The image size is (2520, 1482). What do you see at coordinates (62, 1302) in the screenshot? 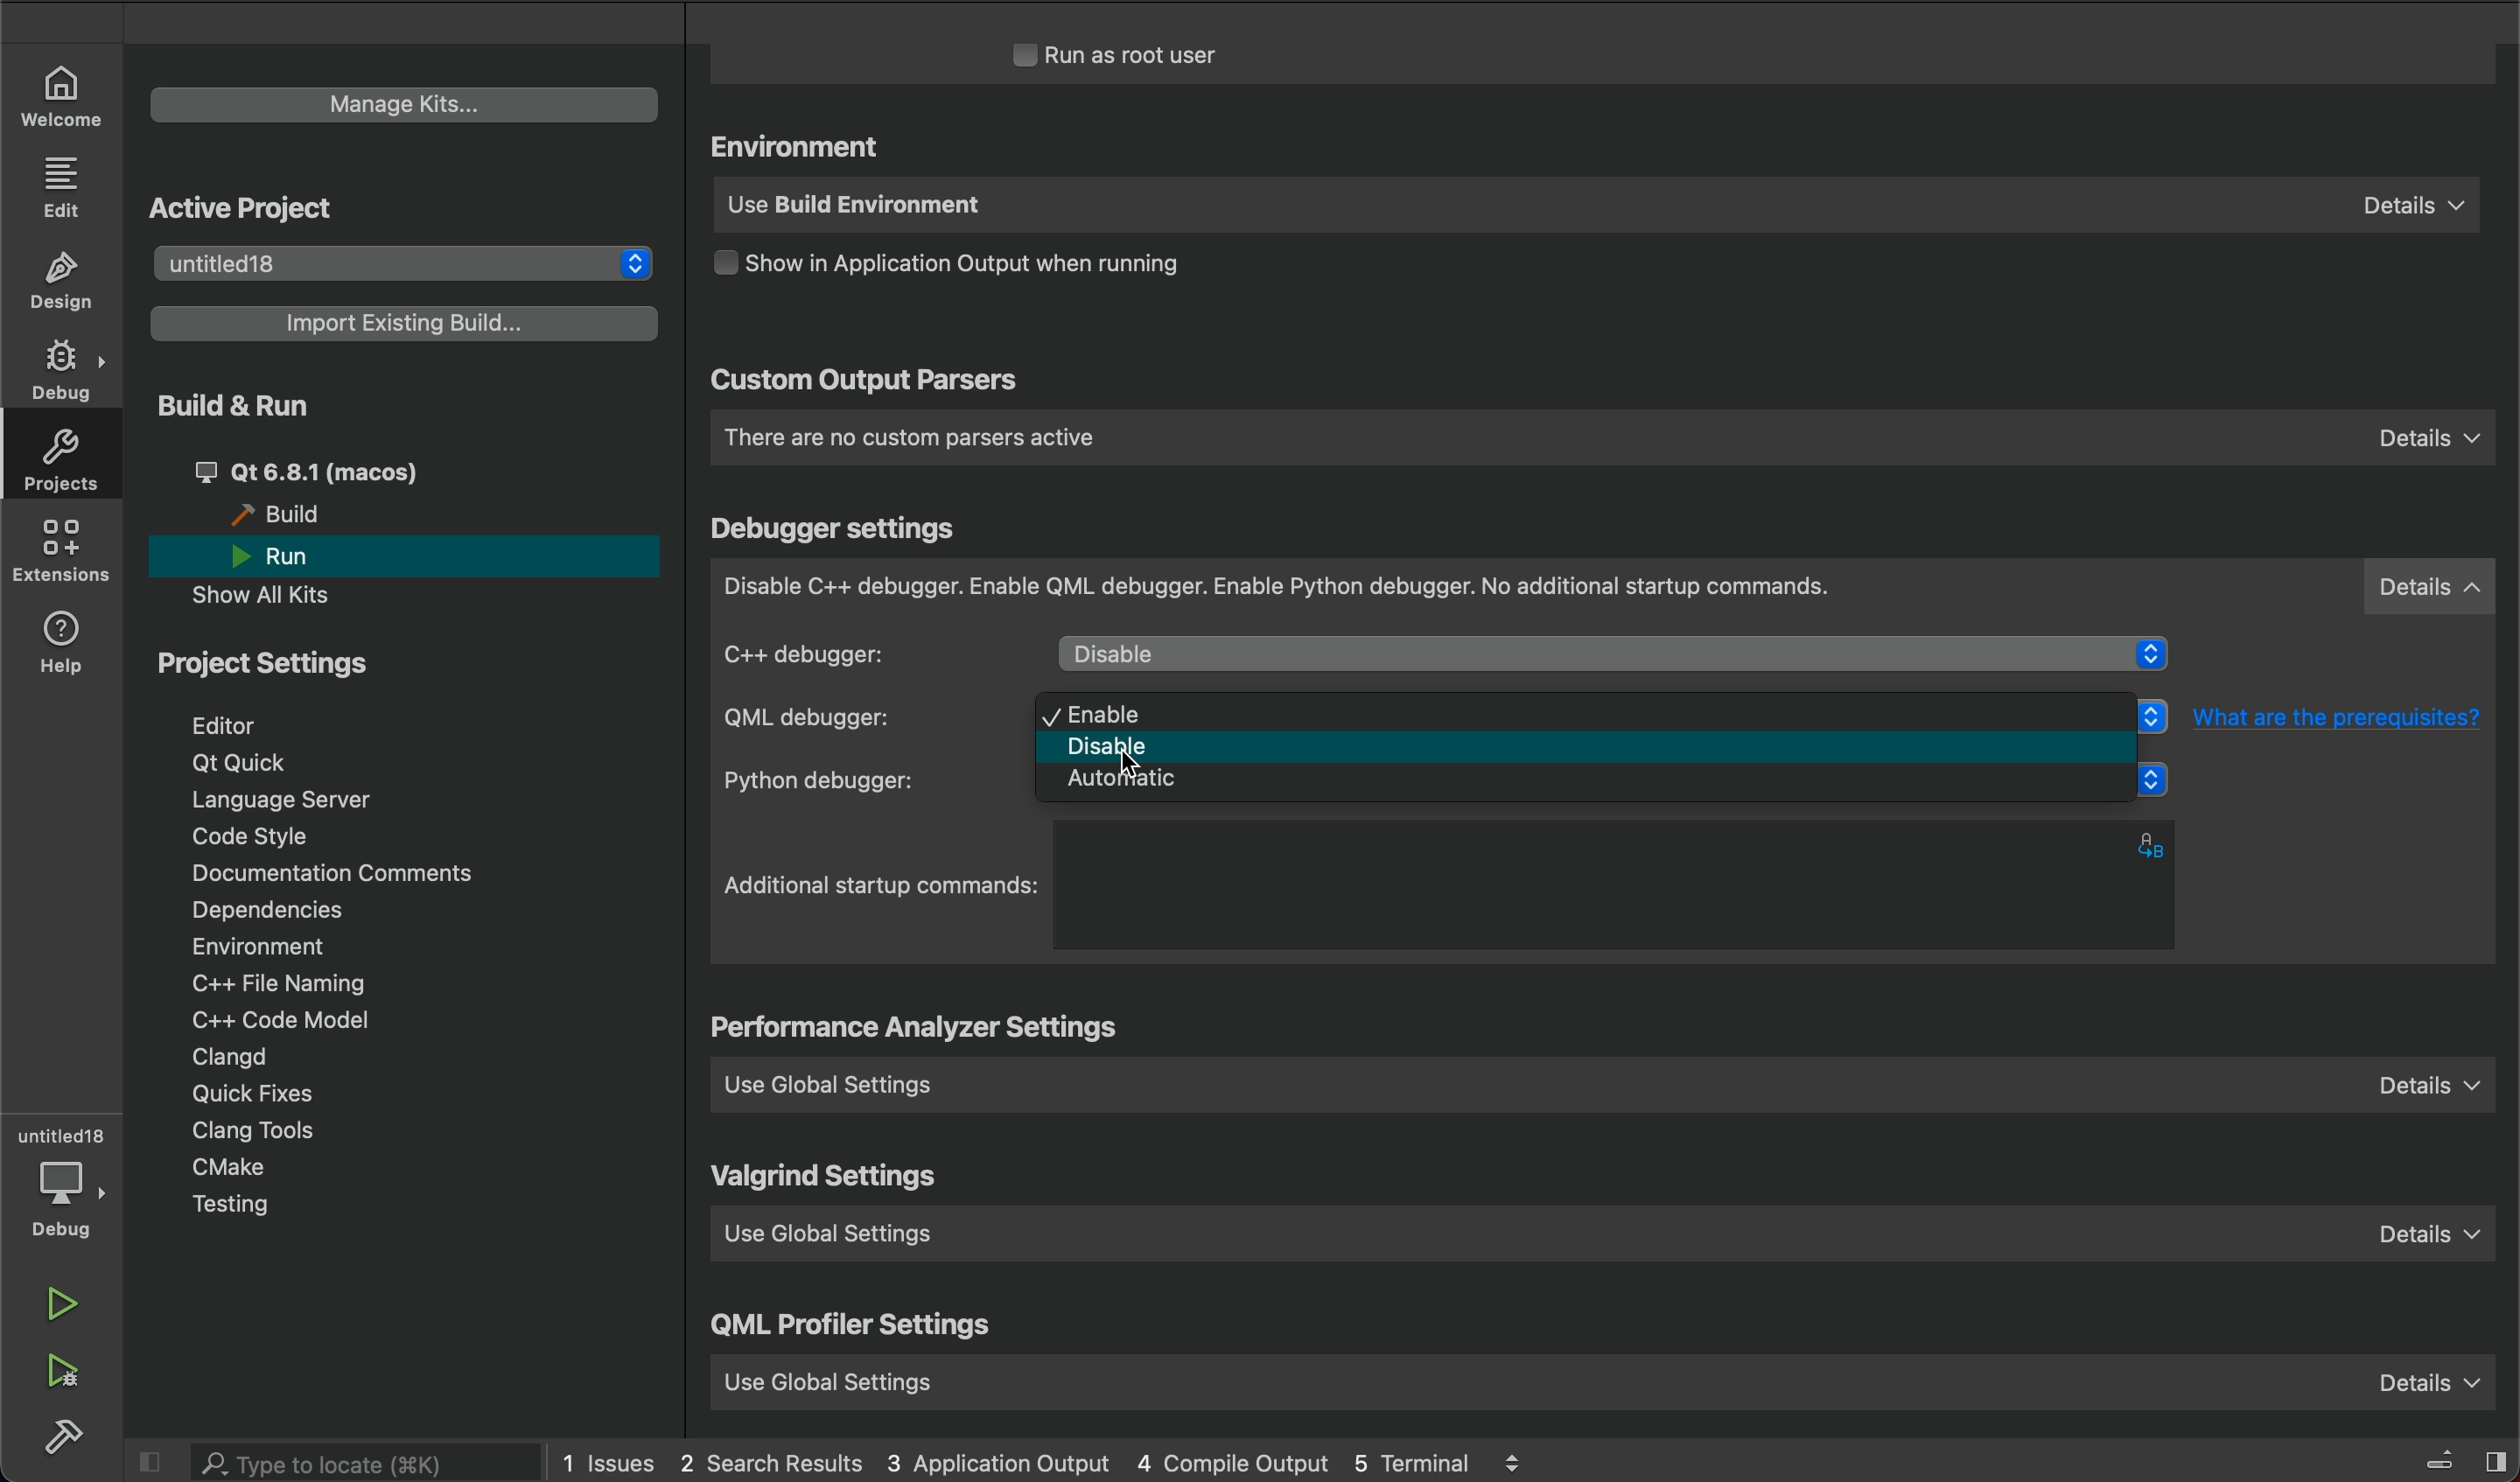
I see `run` at bounding box center [62, 1302].